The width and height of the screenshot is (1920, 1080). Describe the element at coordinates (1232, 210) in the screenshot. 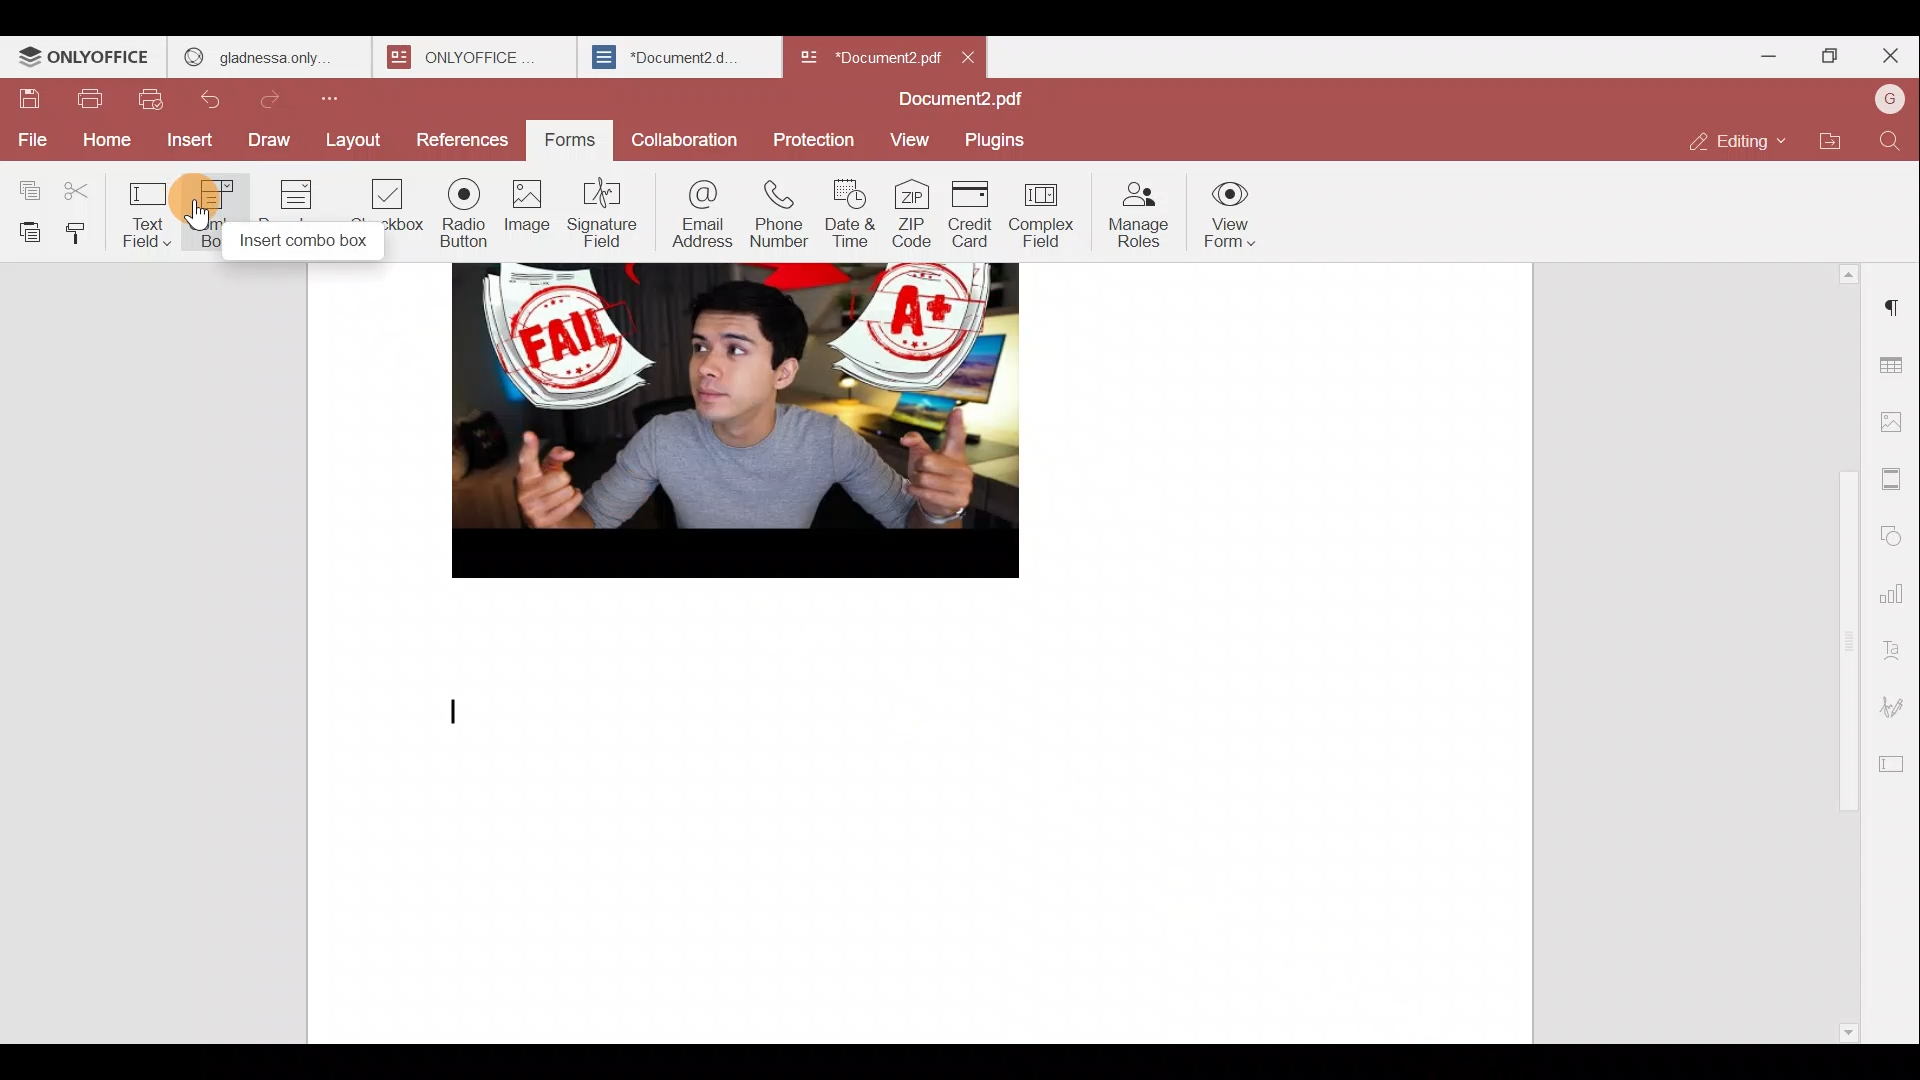

I see `View form` at that location.